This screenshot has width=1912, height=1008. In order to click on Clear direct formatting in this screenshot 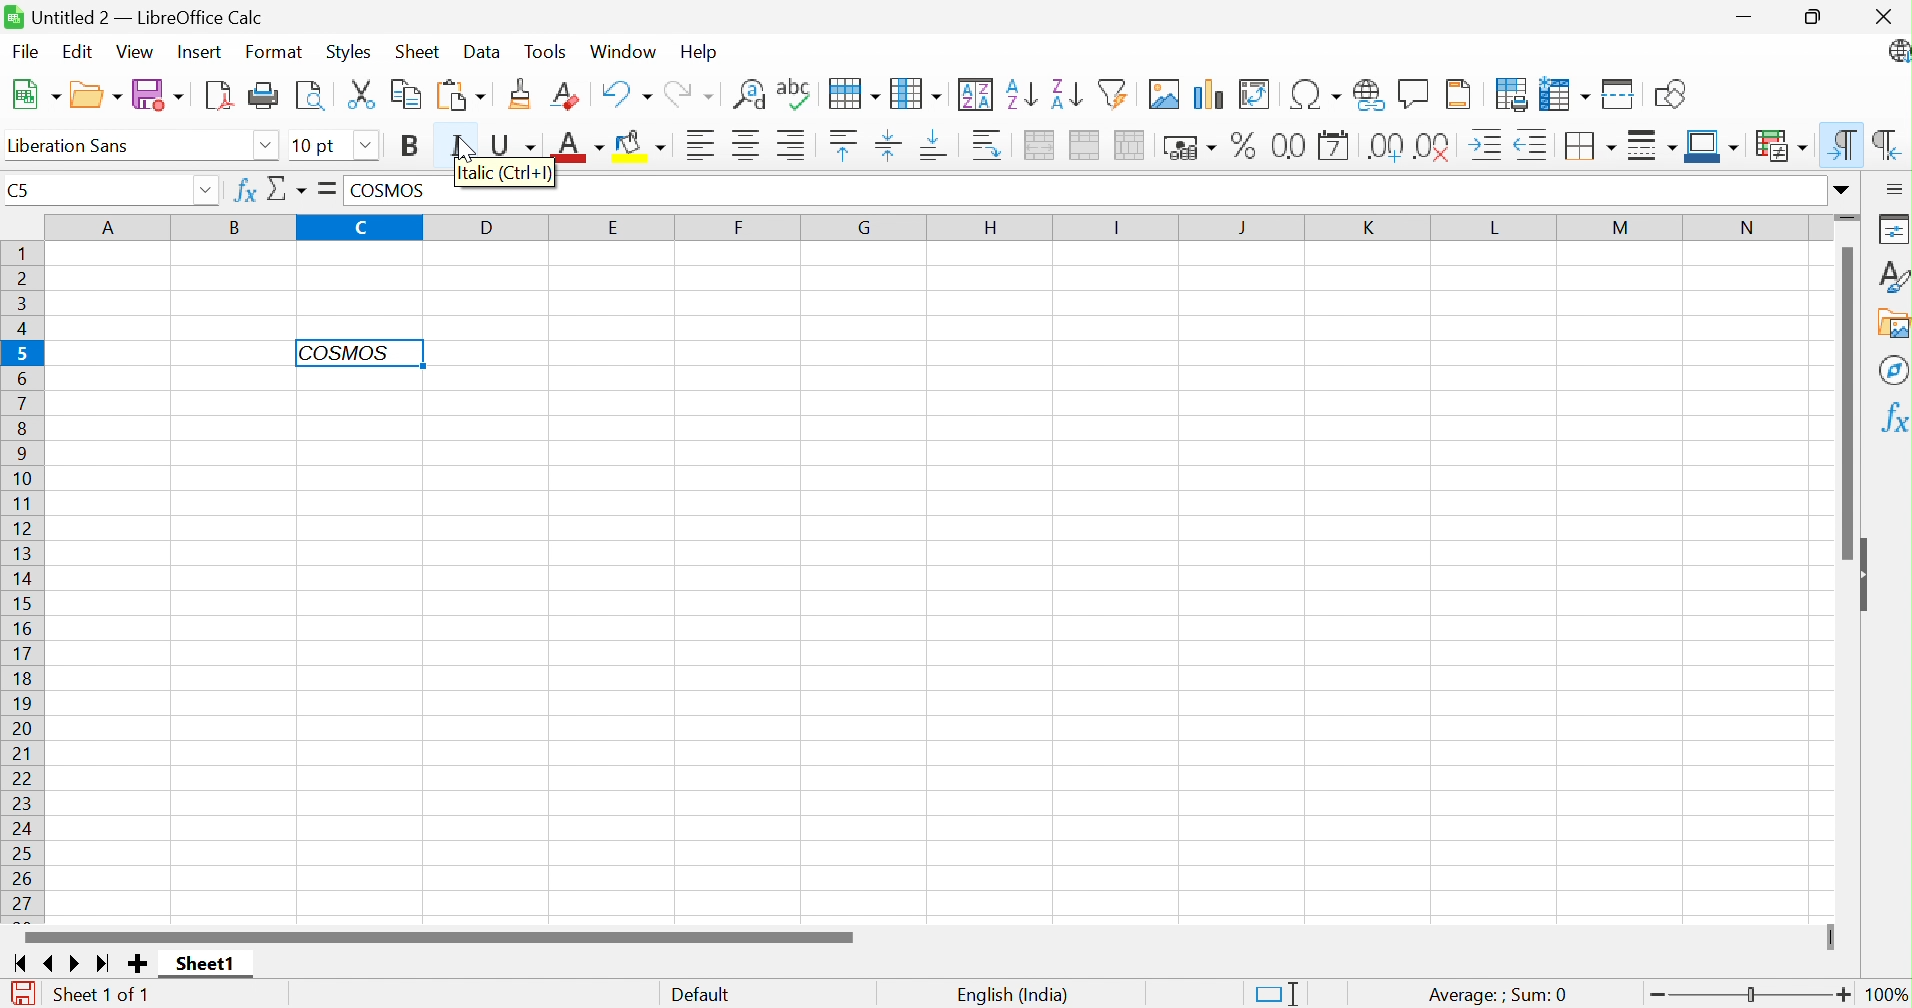, I will do `click(563, 94)`.